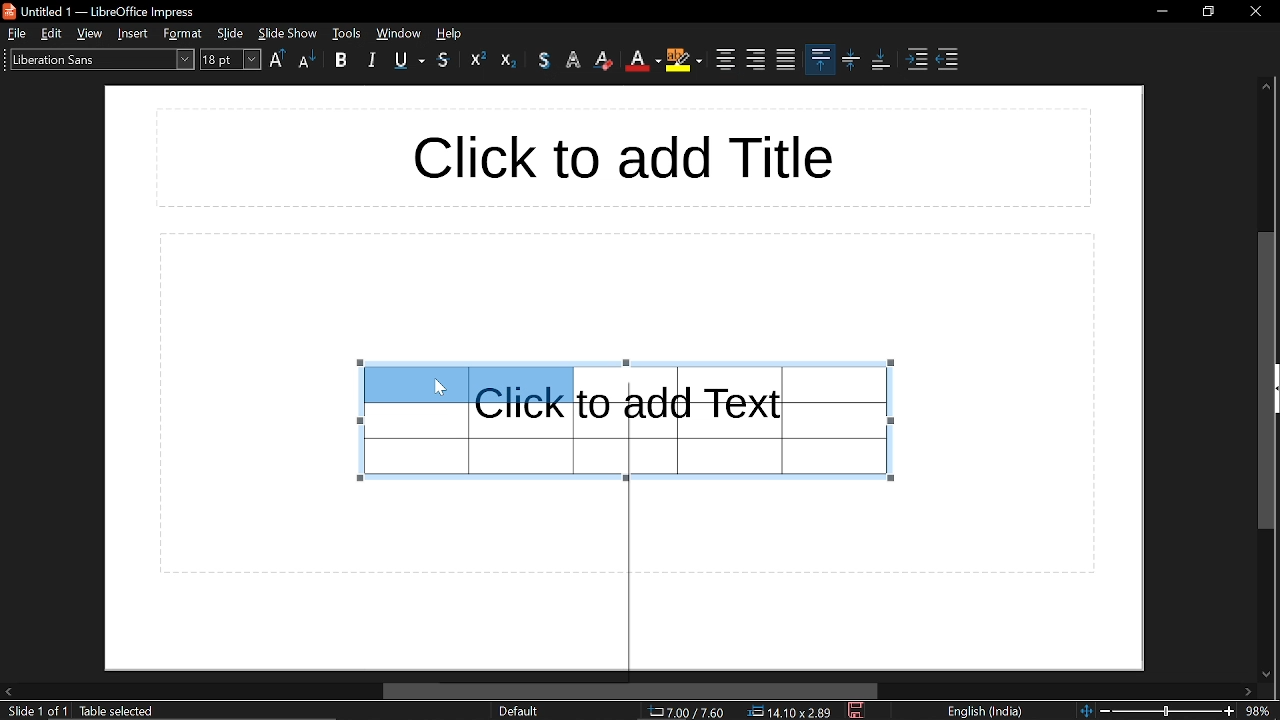 The image size is (1280, 720). What do you see at coordinates (134, 33) in the screenshot?
I see `insert` at bounding box center [134, 33].